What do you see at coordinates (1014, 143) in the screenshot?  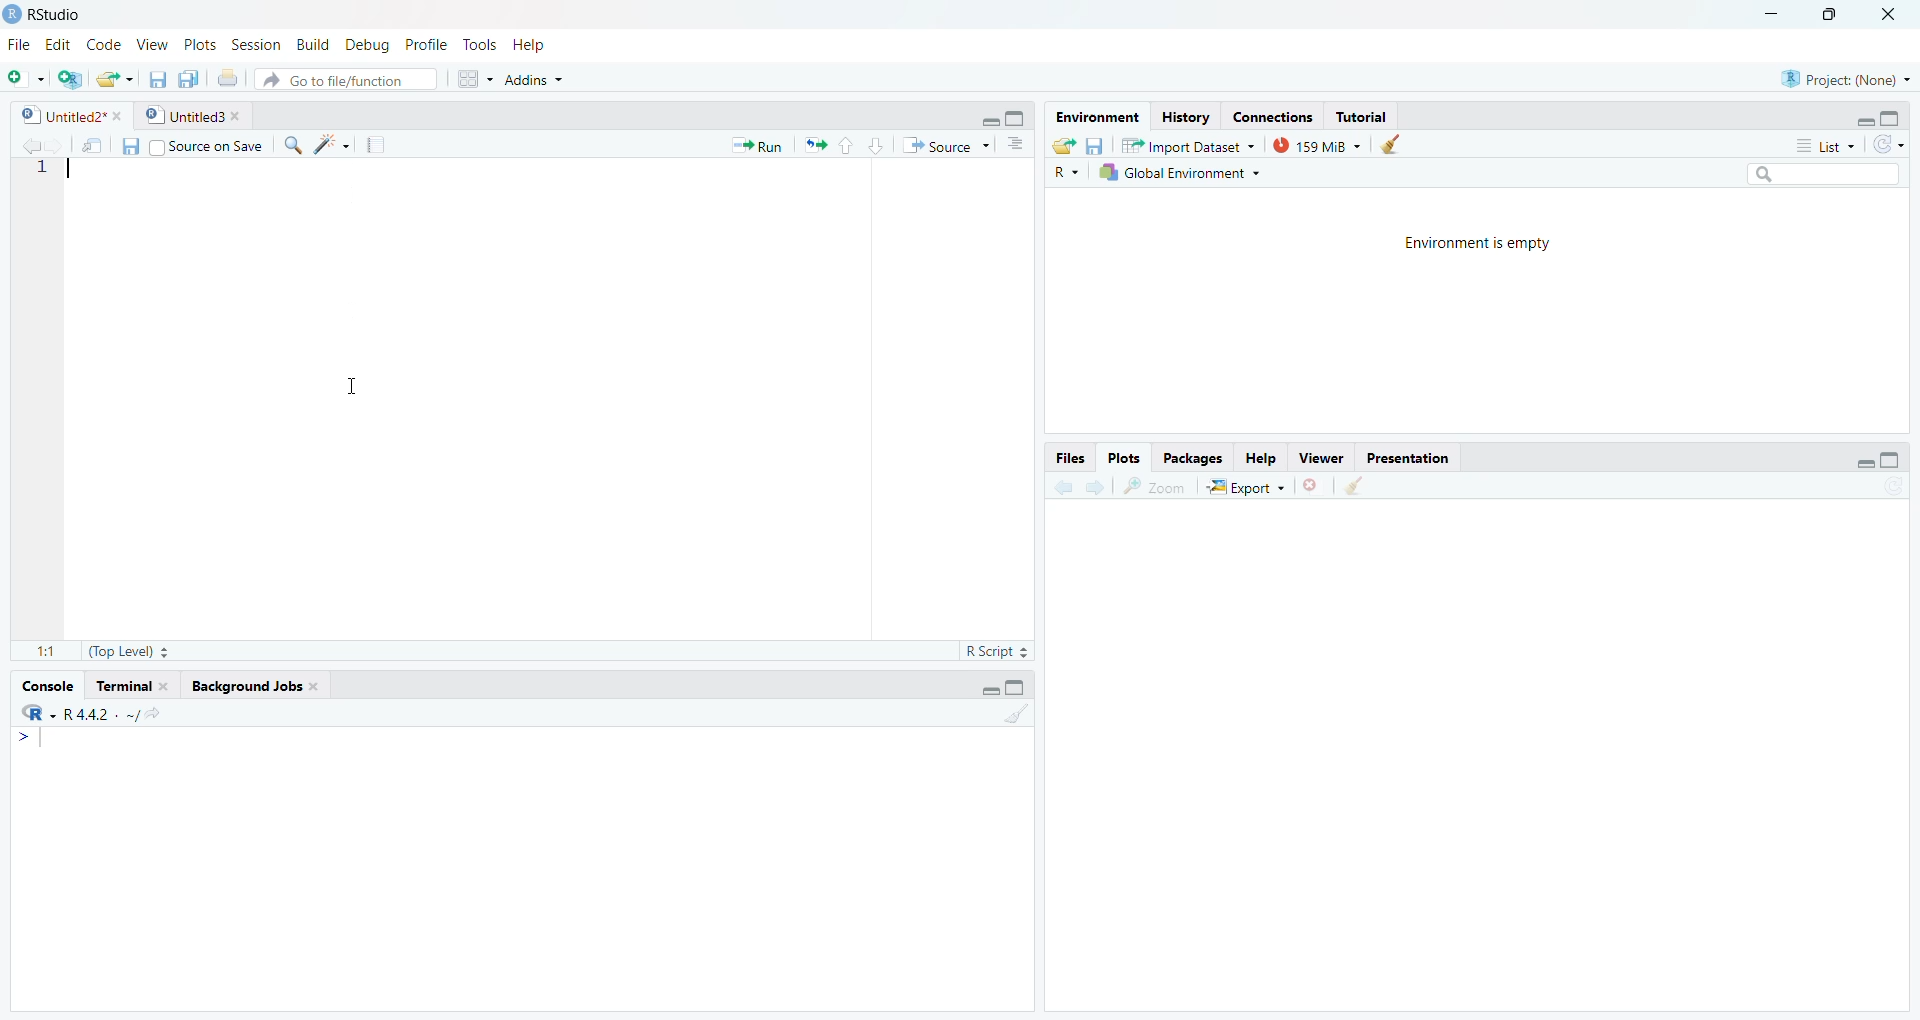 I see `Document Outline` at bounding box center [1014, 143].